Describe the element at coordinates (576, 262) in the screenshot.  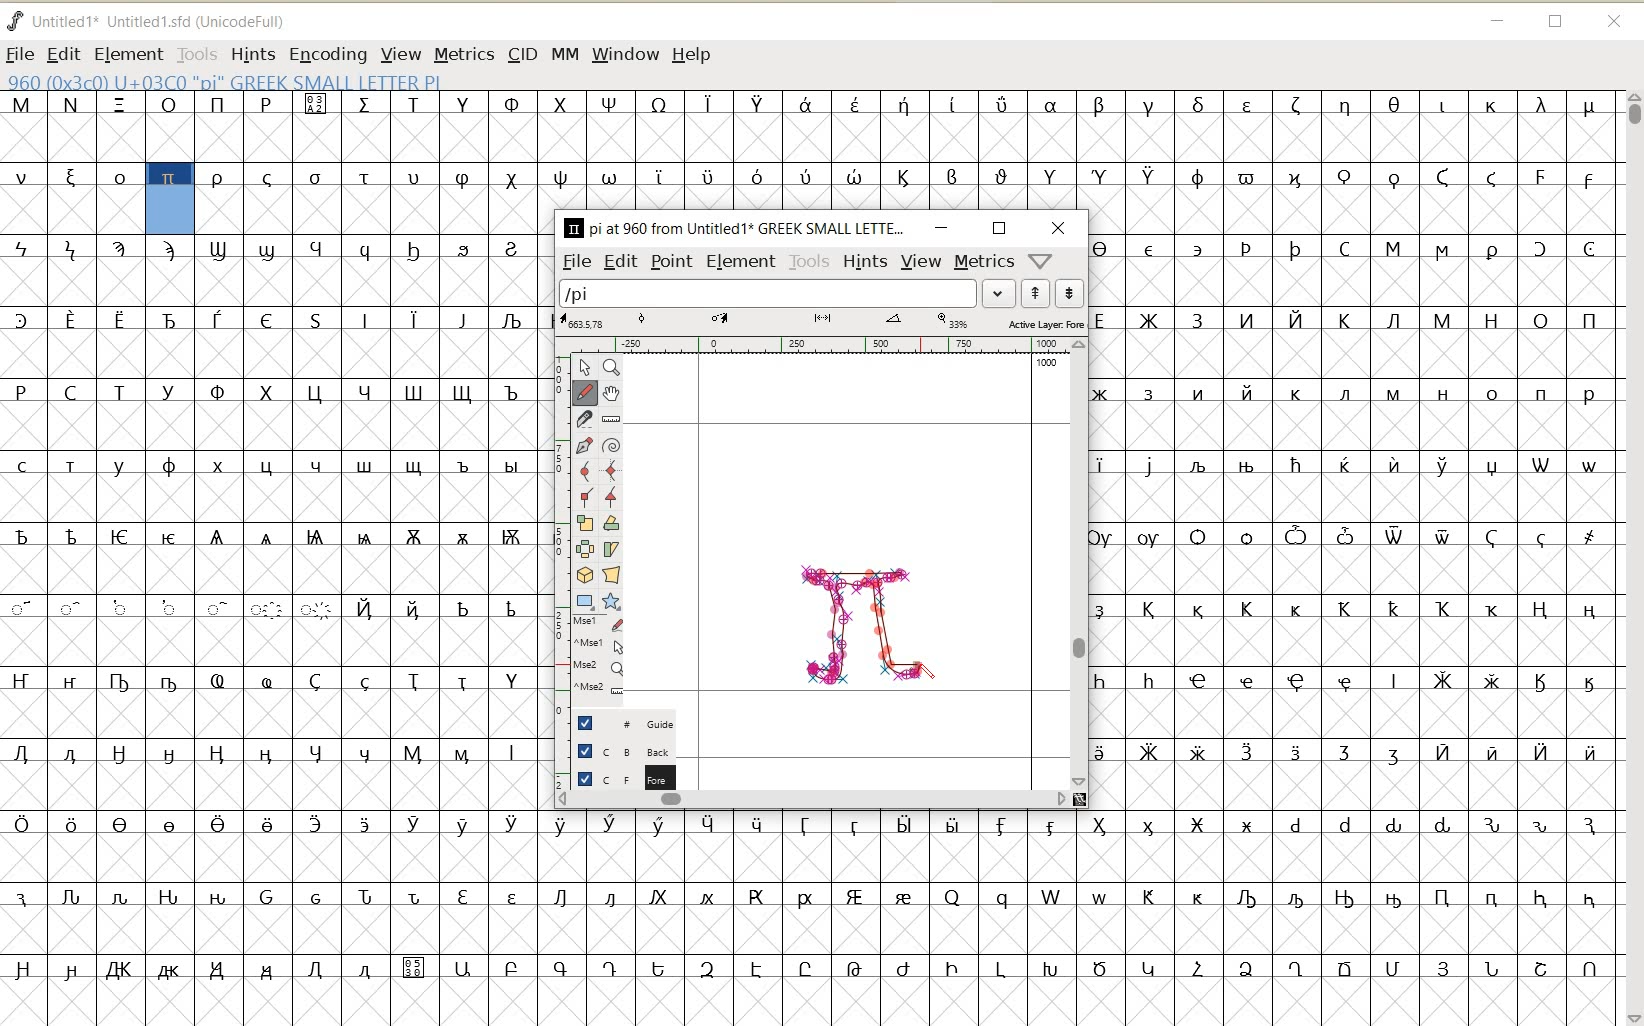
I see `FILE` at that location.